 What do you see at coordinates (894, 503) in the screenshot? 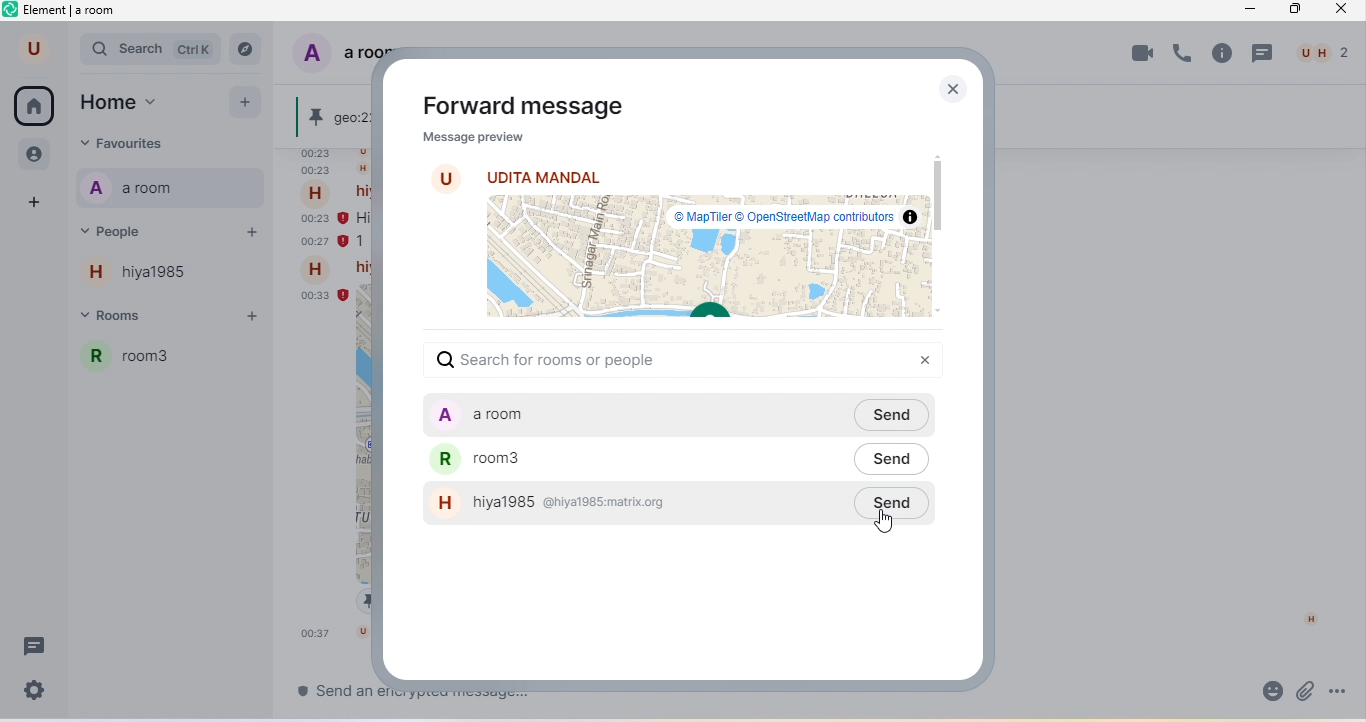
I see `send` at bounding box center [894, 503].